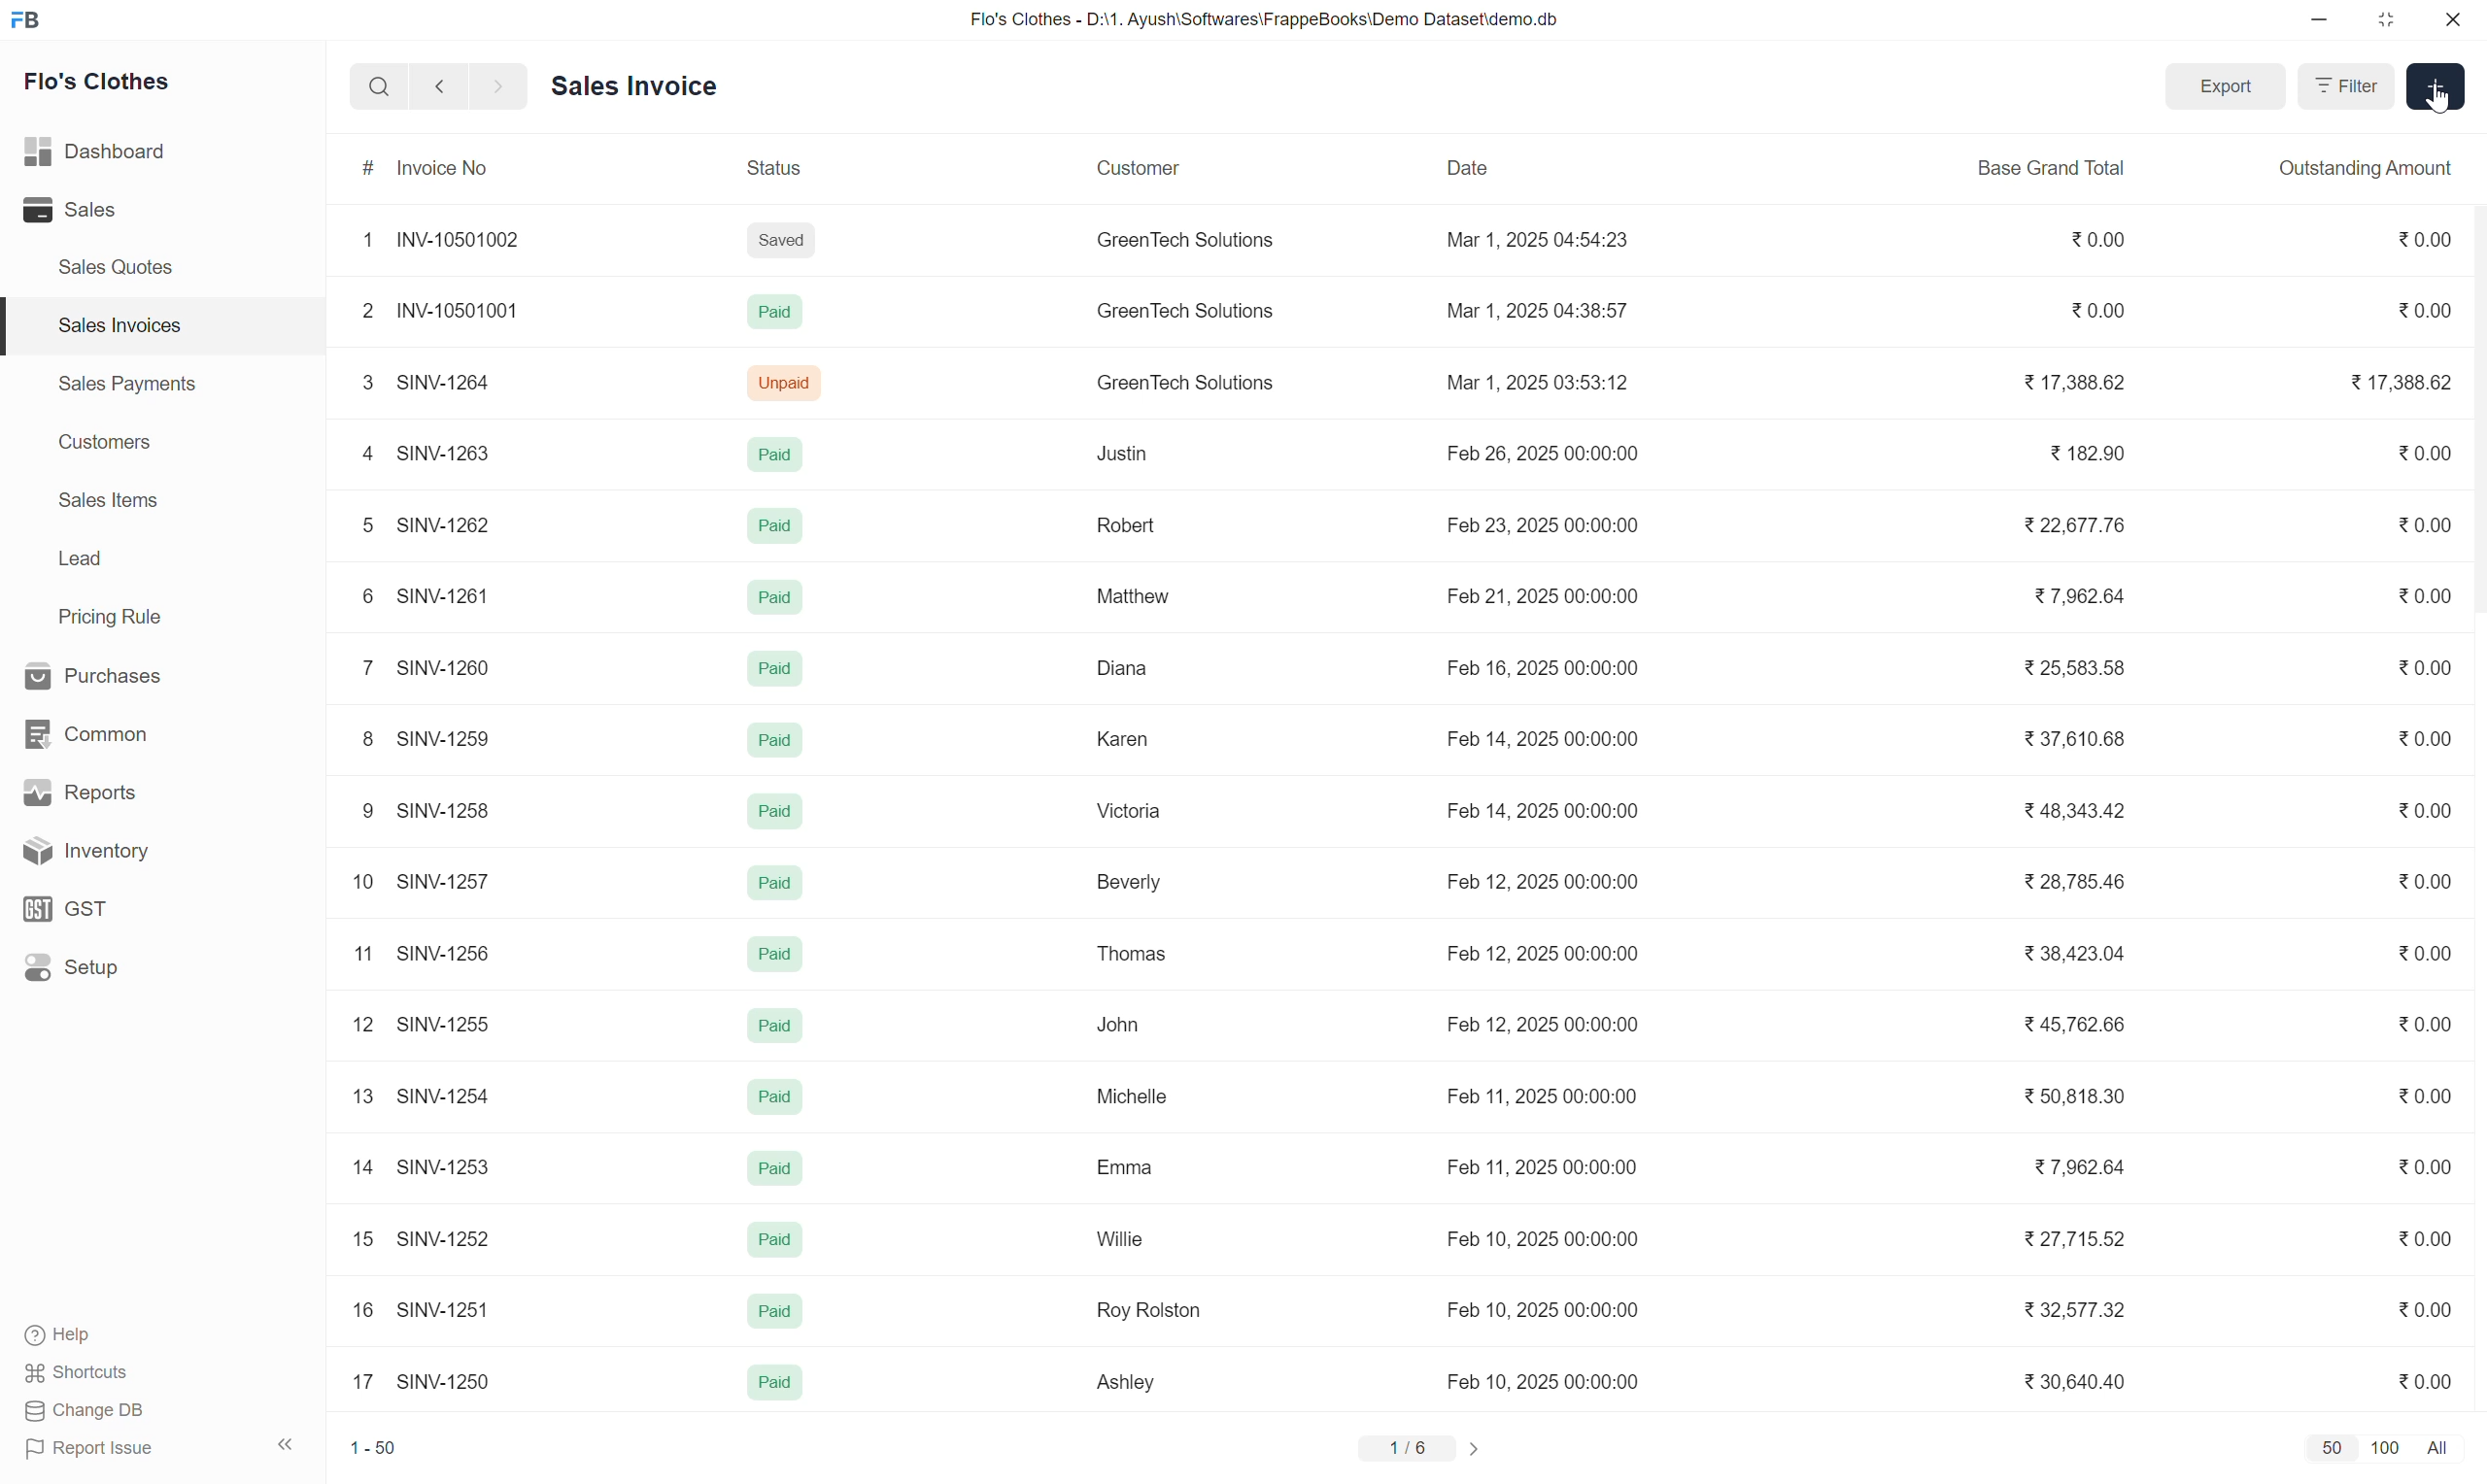 The width and height of the screenshot is (2487, 1484). What do you see at coordinates (366, 601) in the screenshot?
I see `6` at bounding box center [366, 601].